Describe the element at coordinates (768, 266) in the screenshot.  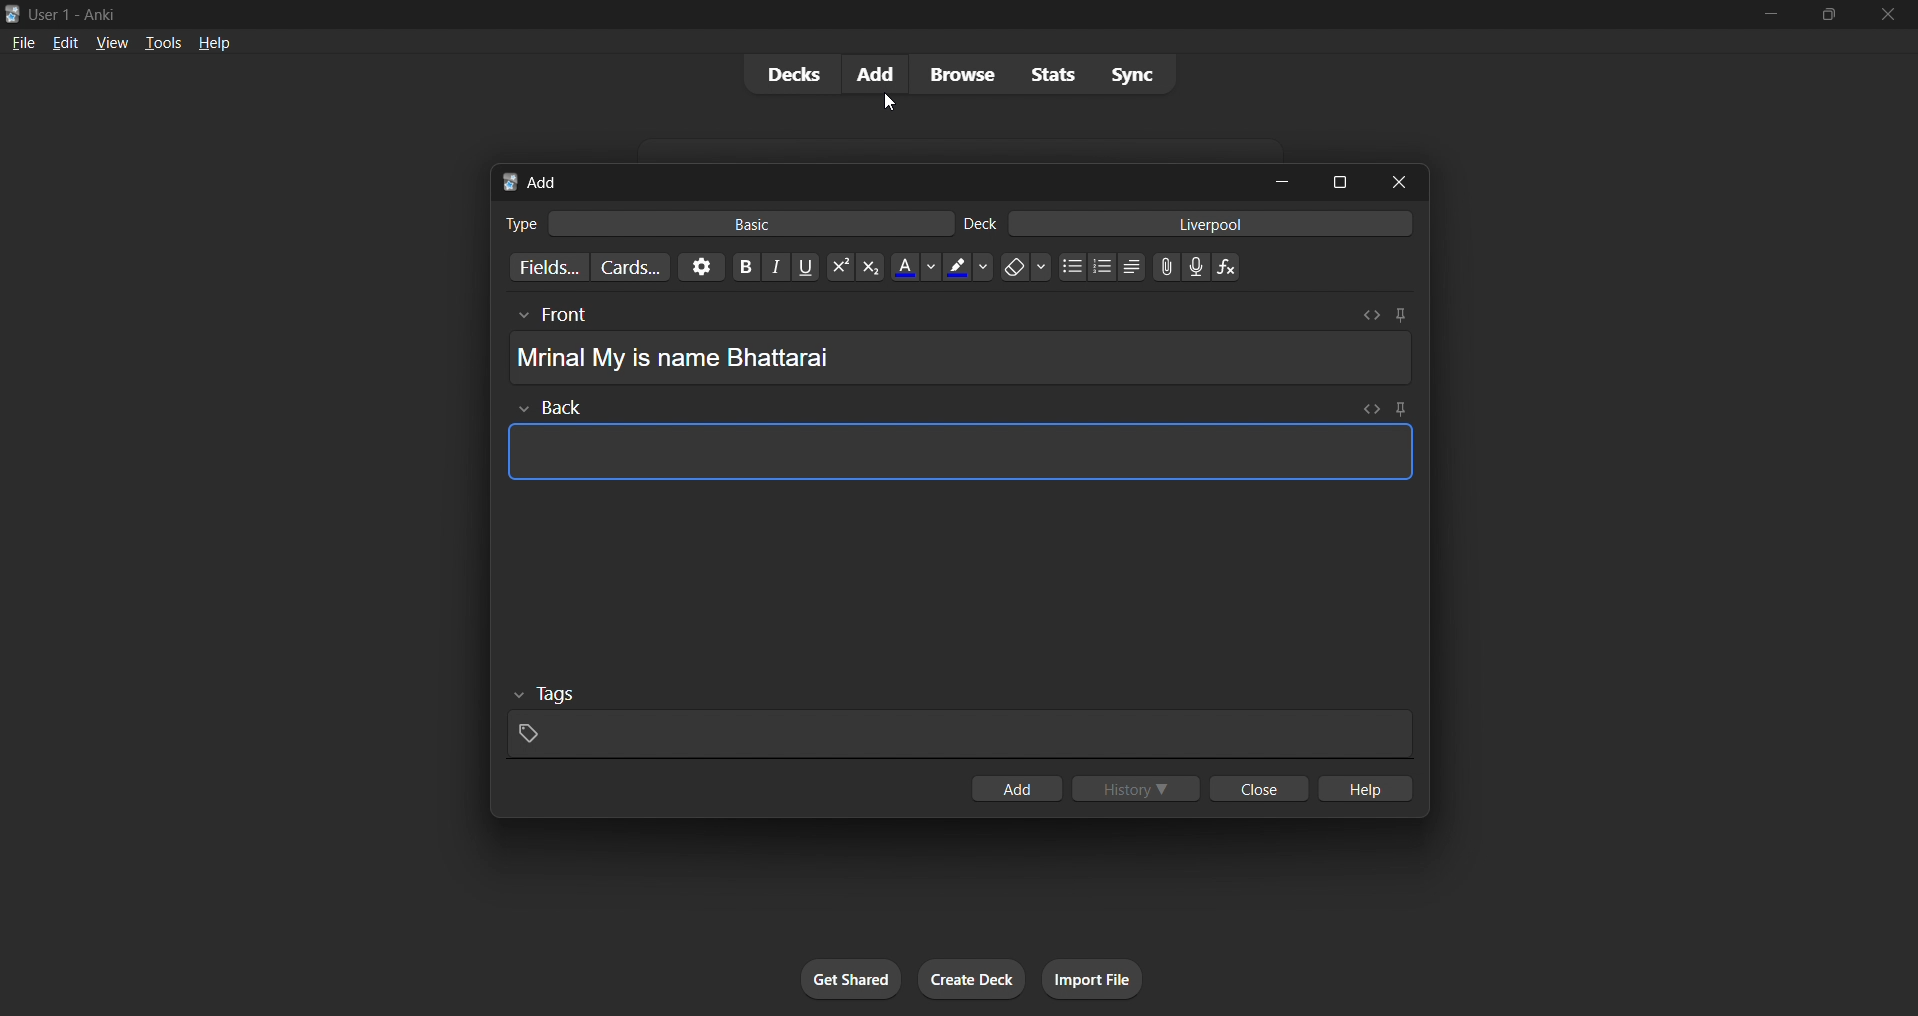
I see `italic` at that location.